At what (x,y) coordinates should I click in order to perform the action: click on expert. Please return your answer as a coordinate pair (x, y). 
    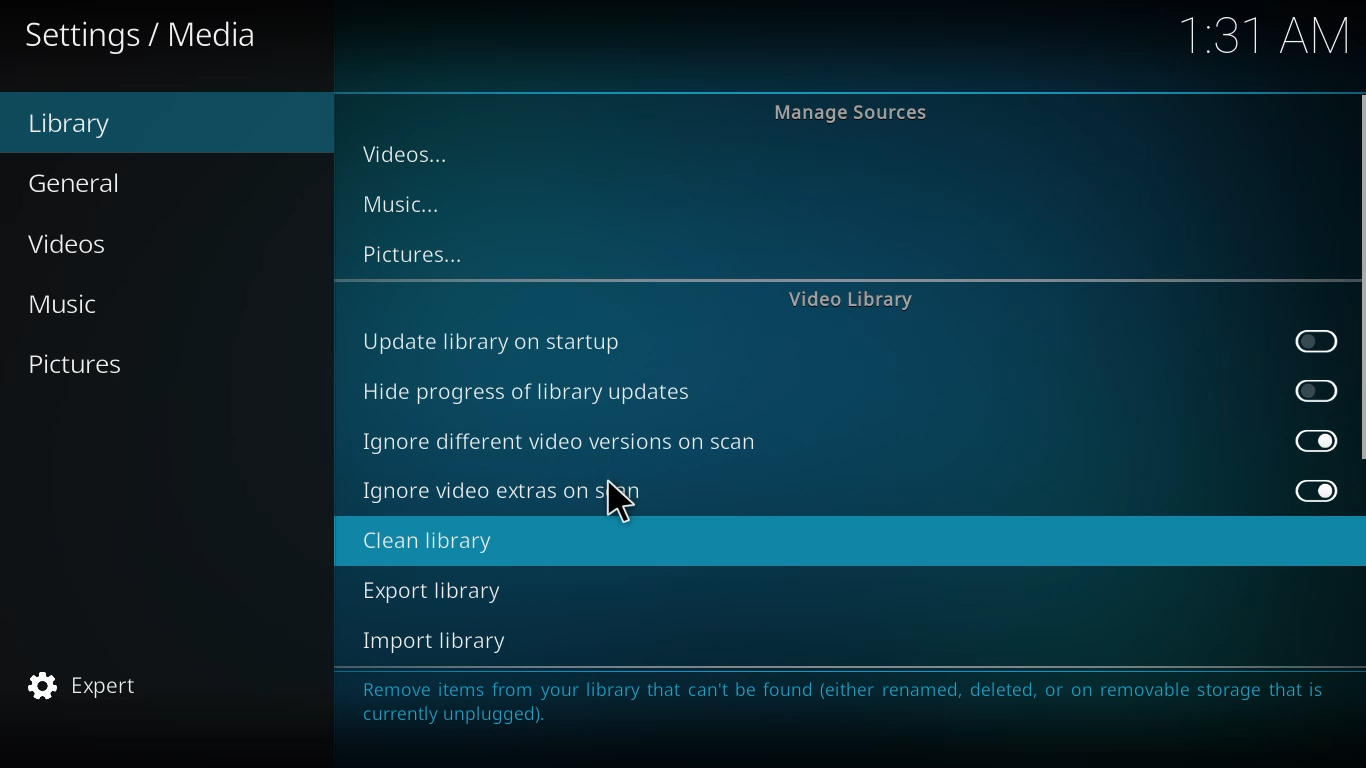
    Looking at the image, I should click on (91, 685).